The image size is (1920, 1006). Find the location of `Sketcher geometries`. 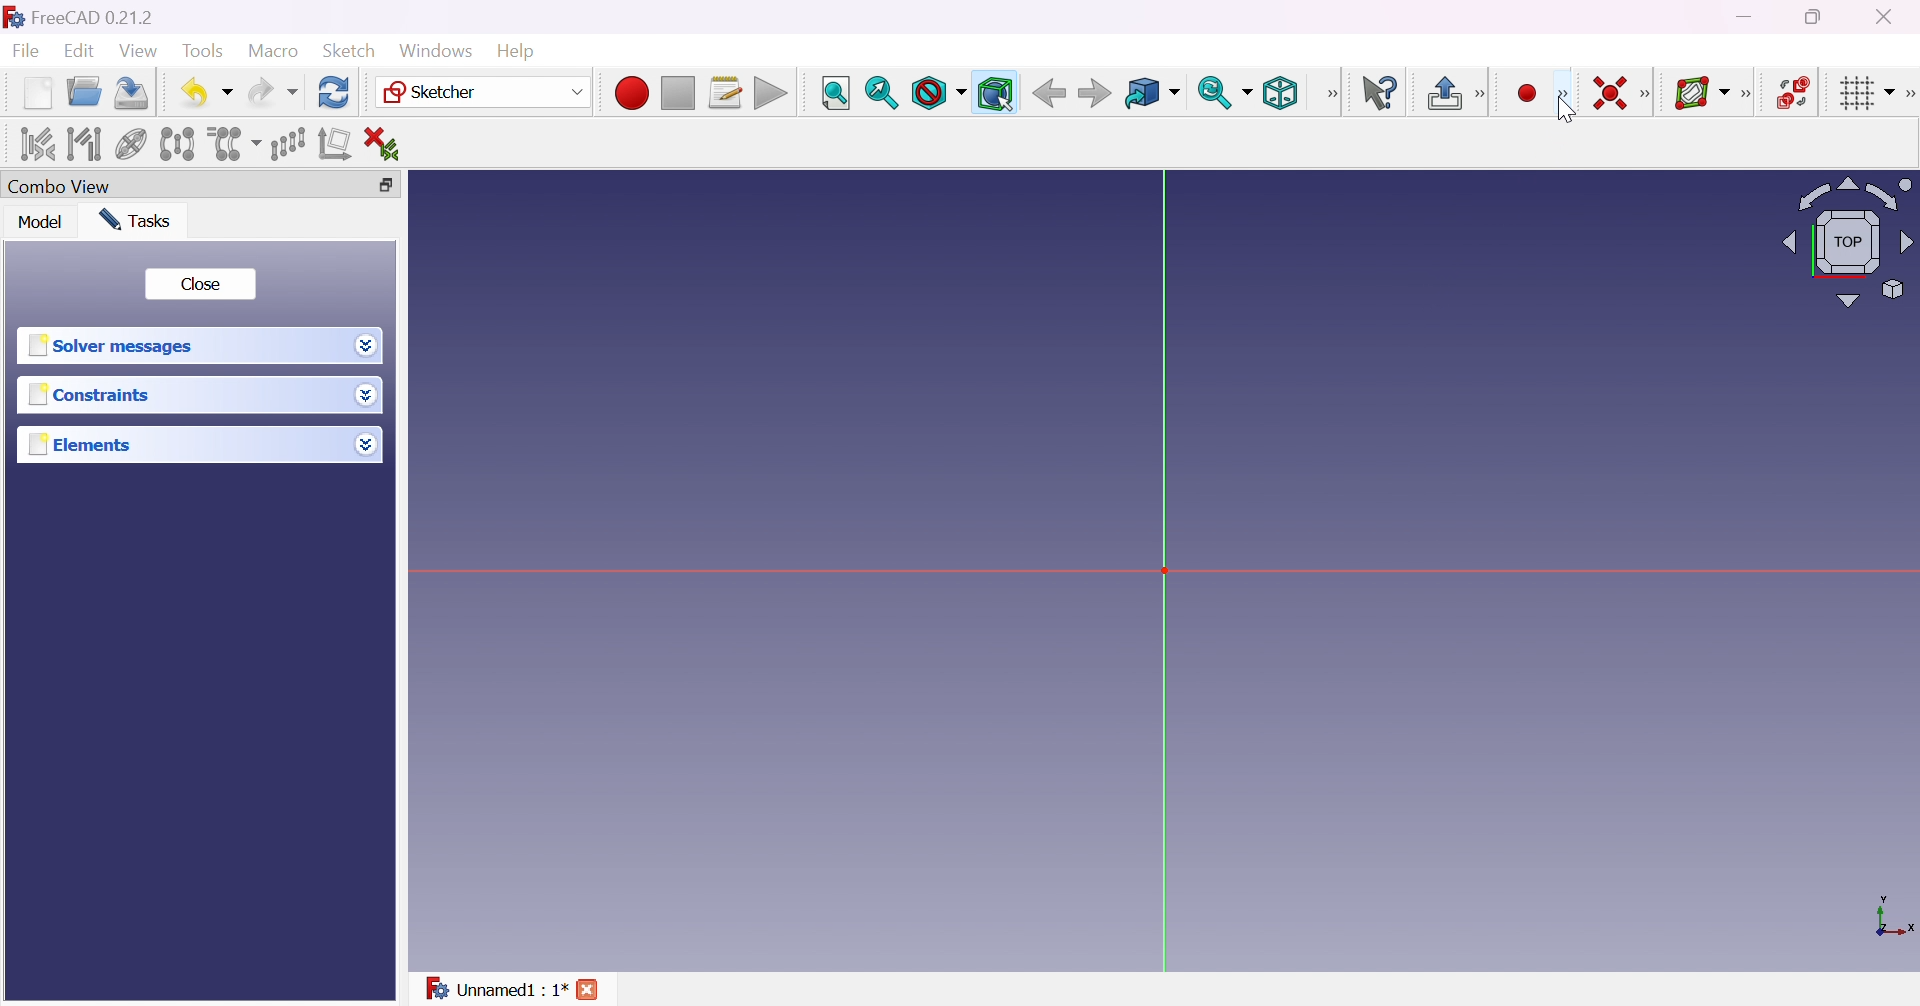

Sketcher geometries is located at coordinates (1562, 95).